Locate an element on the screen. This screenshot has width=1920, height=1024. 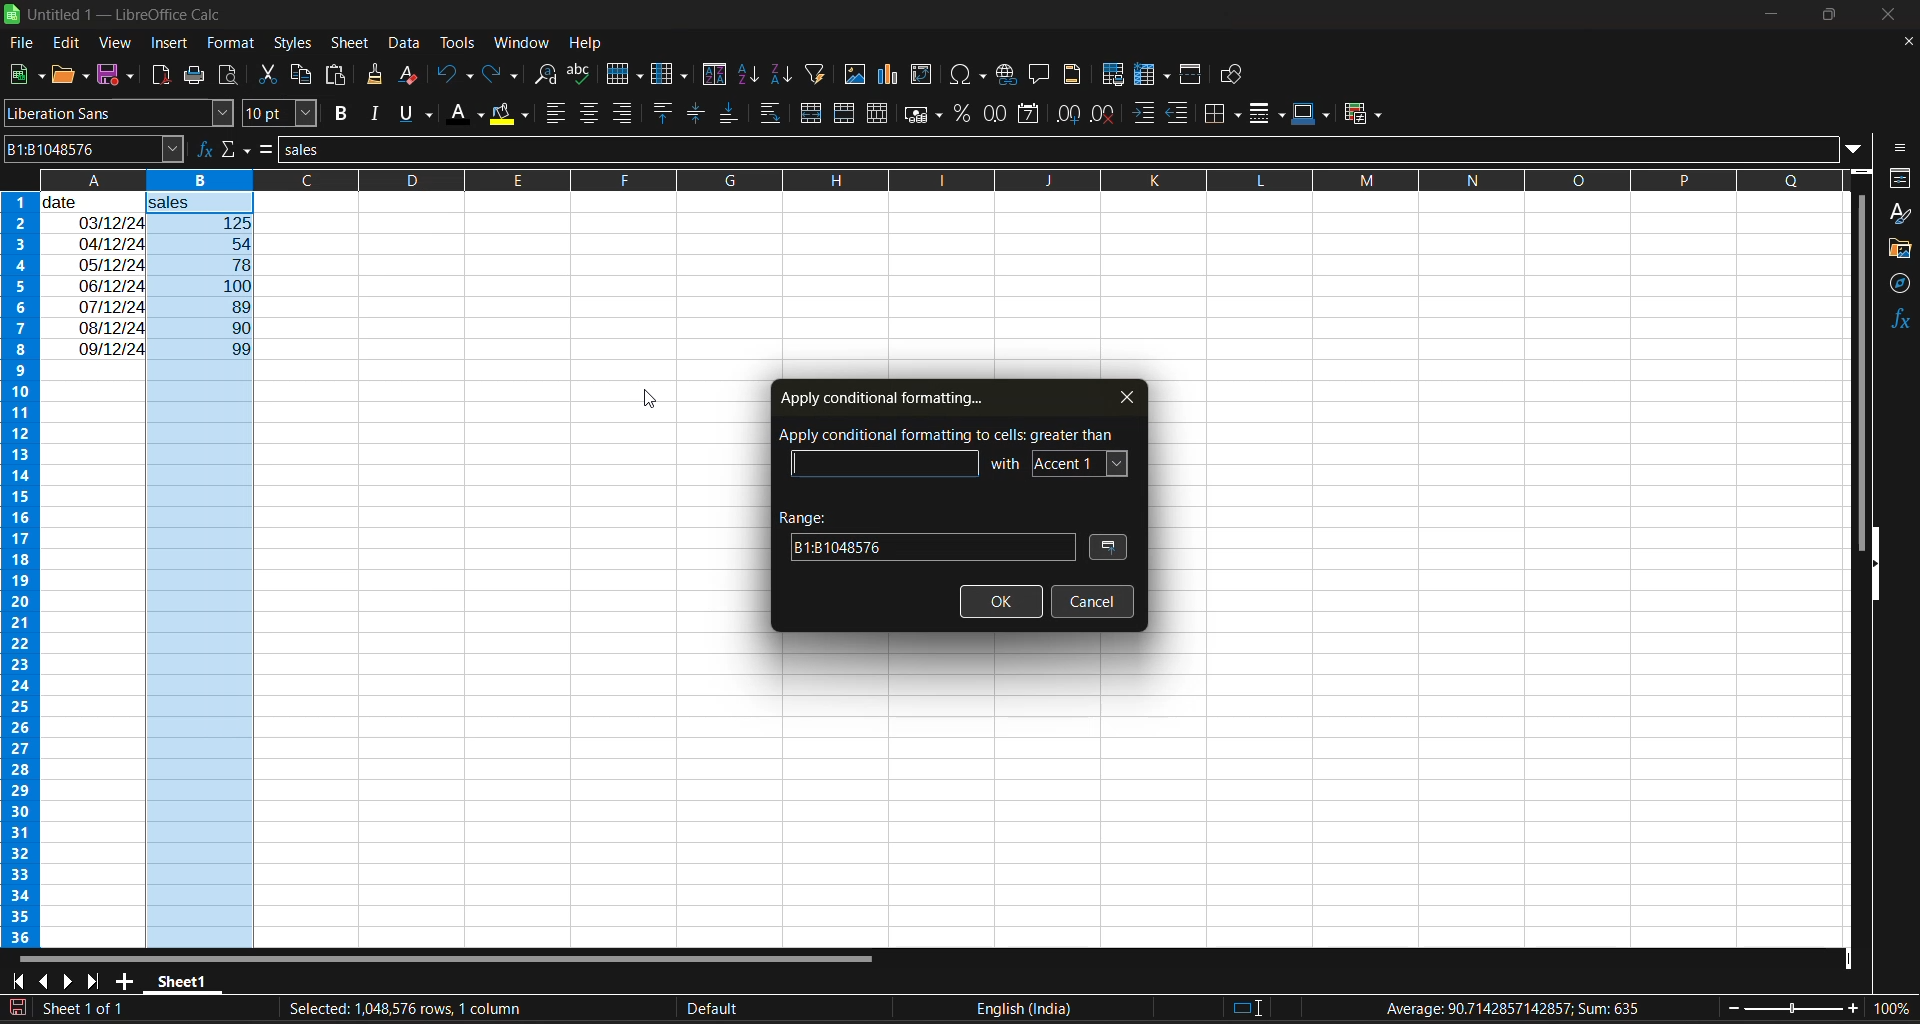
close tab is located at coordinates (1119, 396).